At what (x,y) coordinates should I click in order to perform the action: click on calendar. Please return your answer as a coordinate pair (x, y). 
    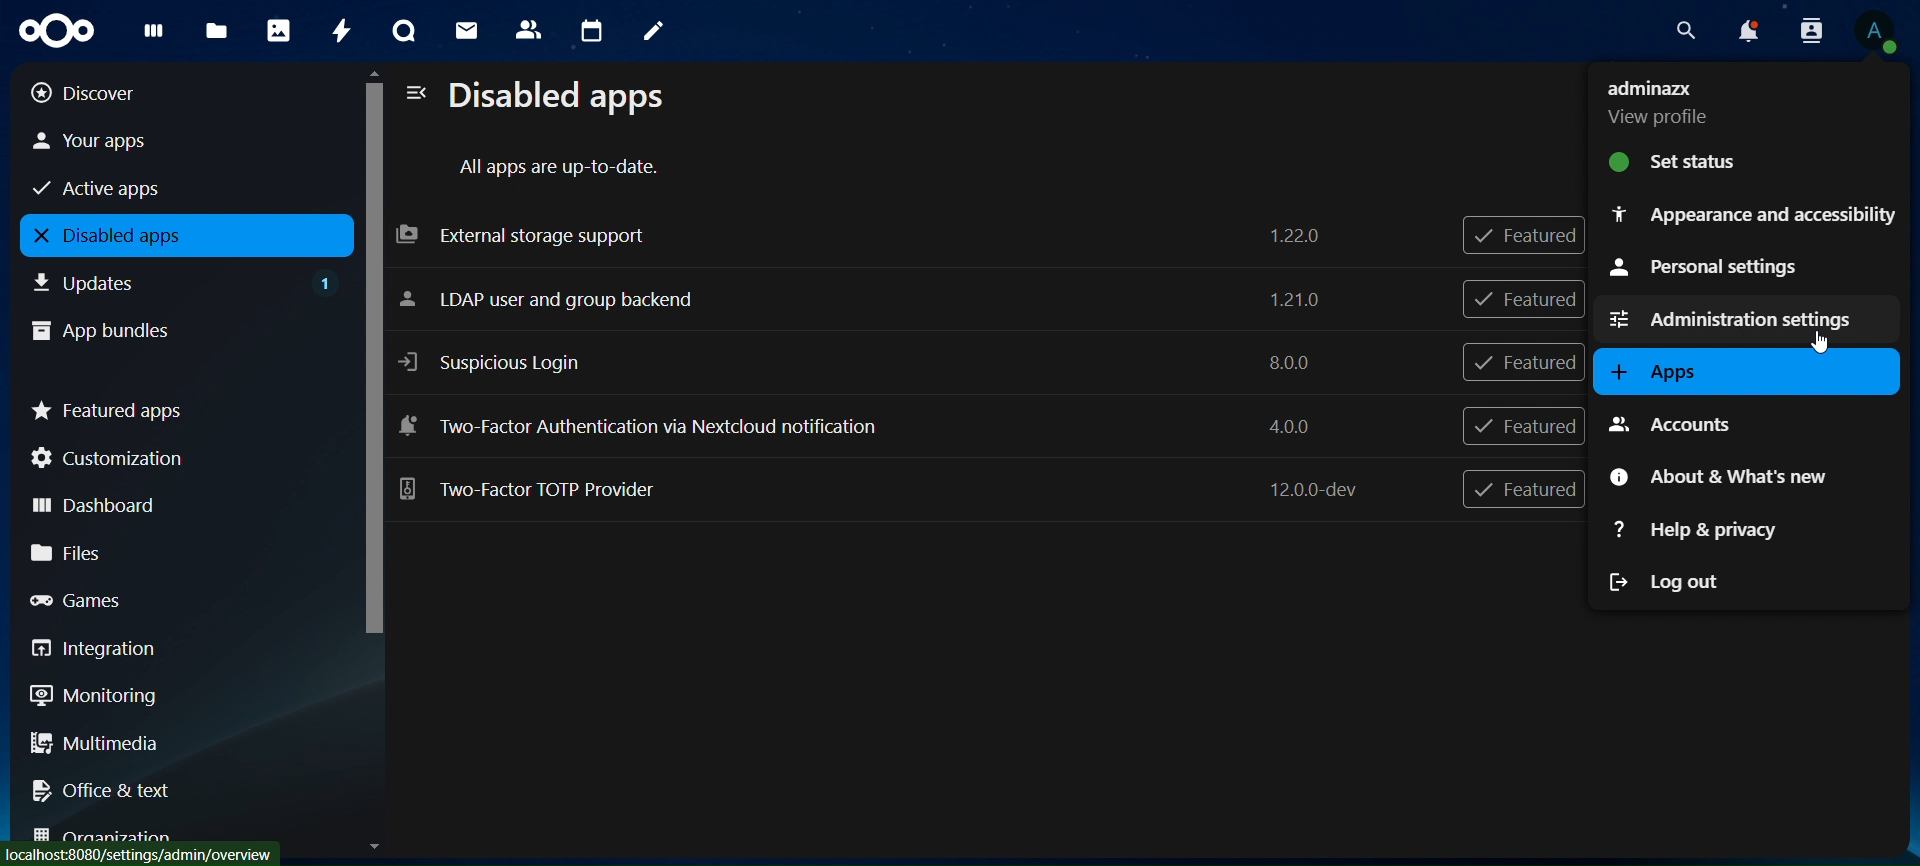
    Looking at the image, I should click on (593, 32).